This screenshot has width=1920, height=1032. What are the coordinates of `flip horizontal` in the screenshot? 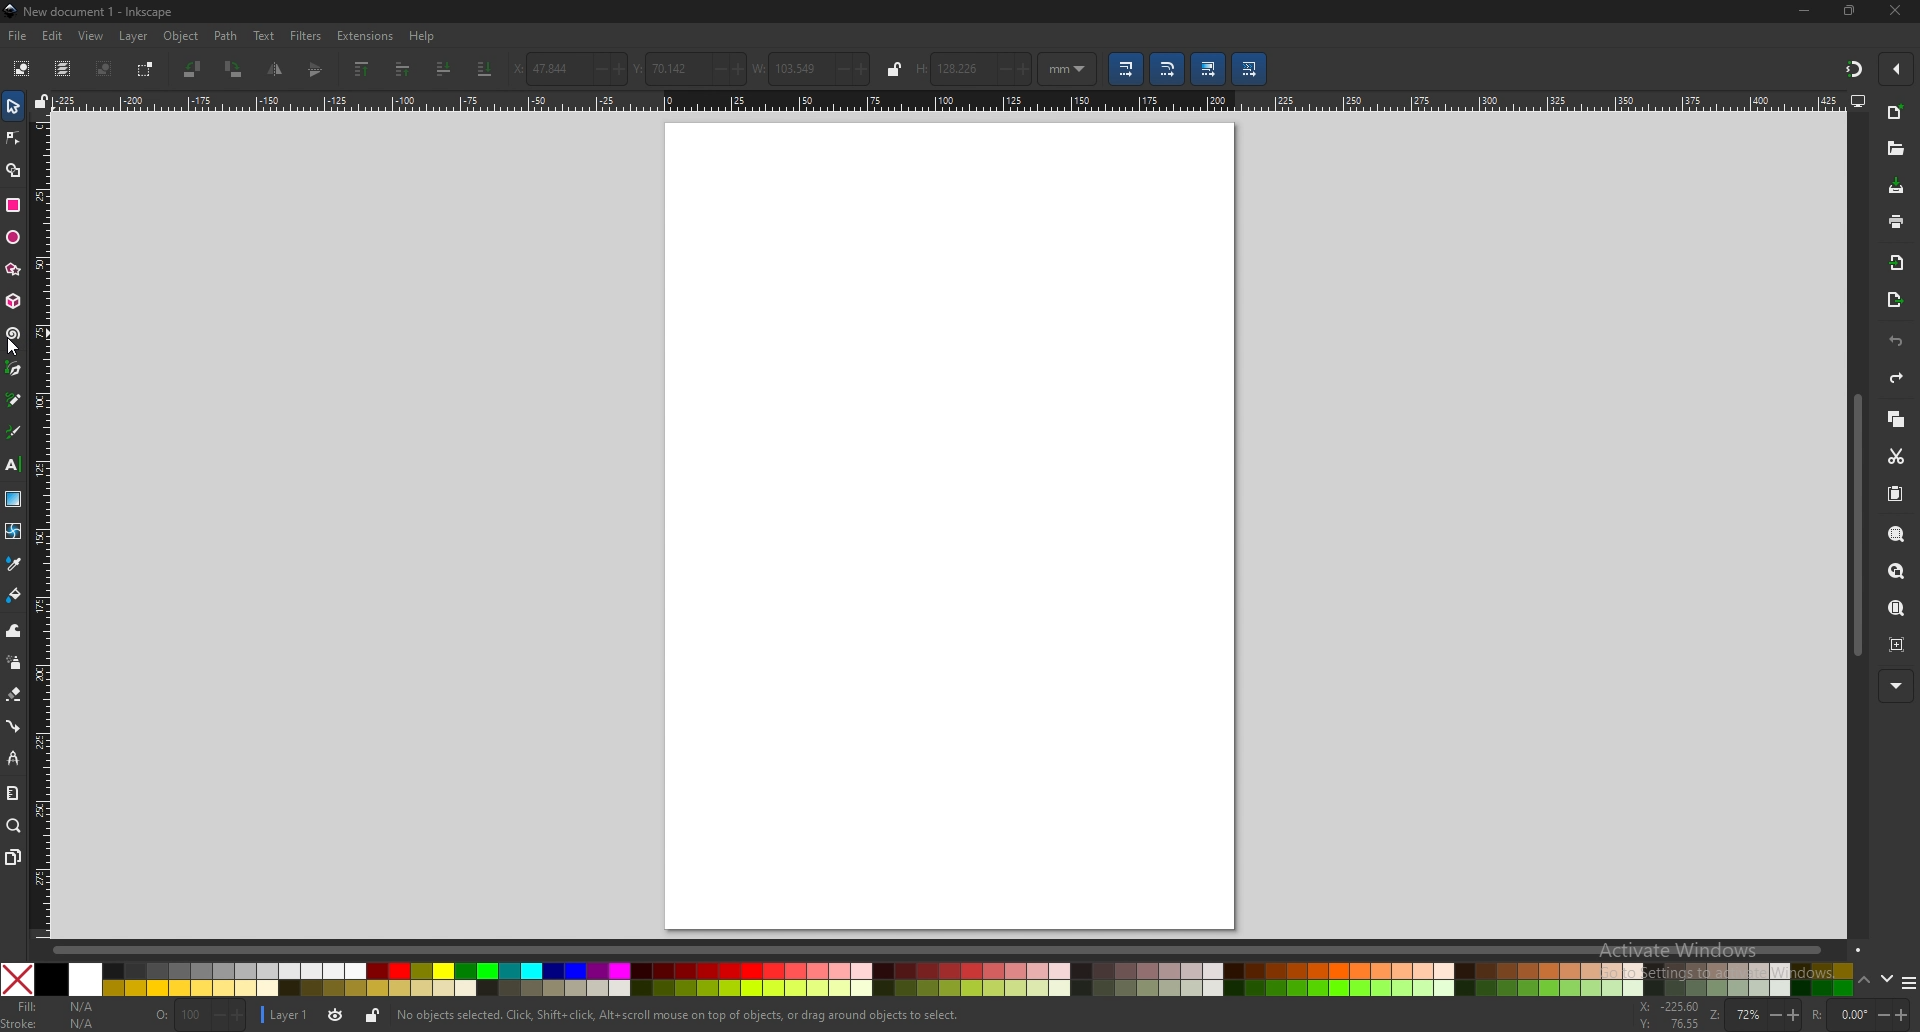 It's located at (276, 71).